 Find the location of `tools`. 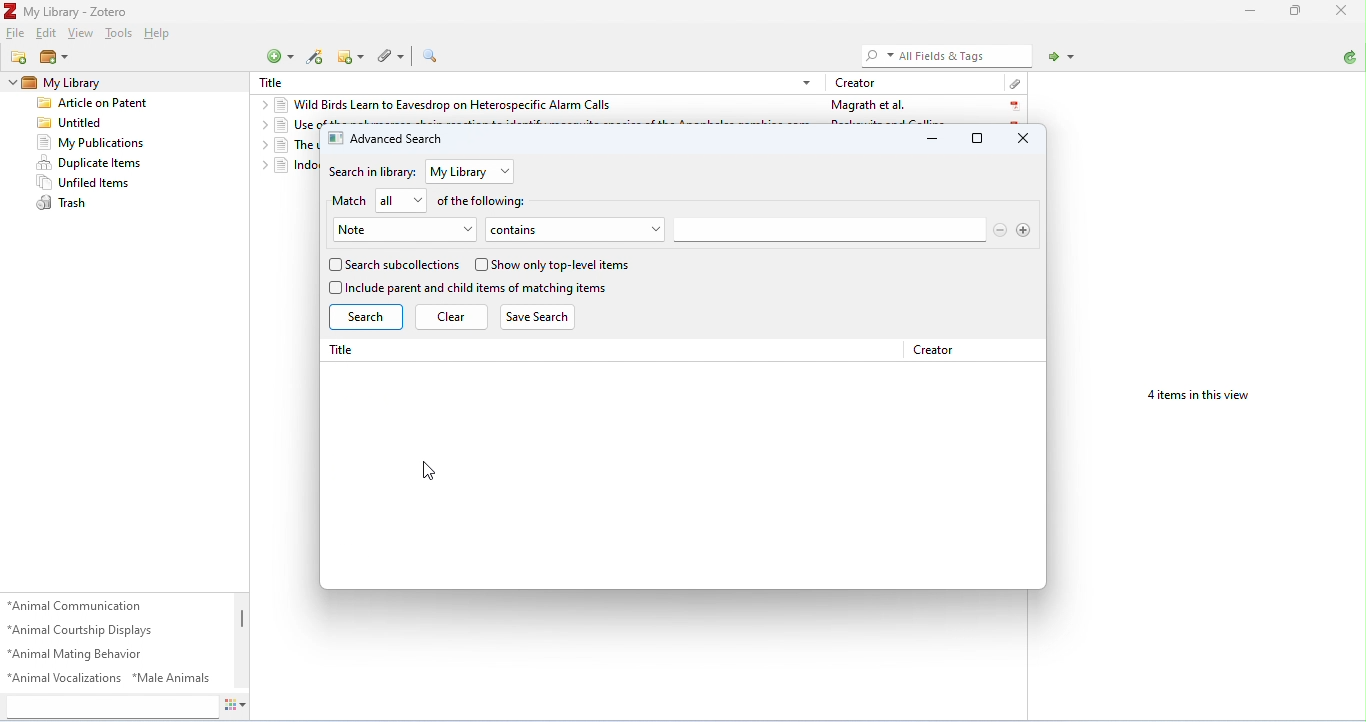

tools is located at coordinates (122, 34).